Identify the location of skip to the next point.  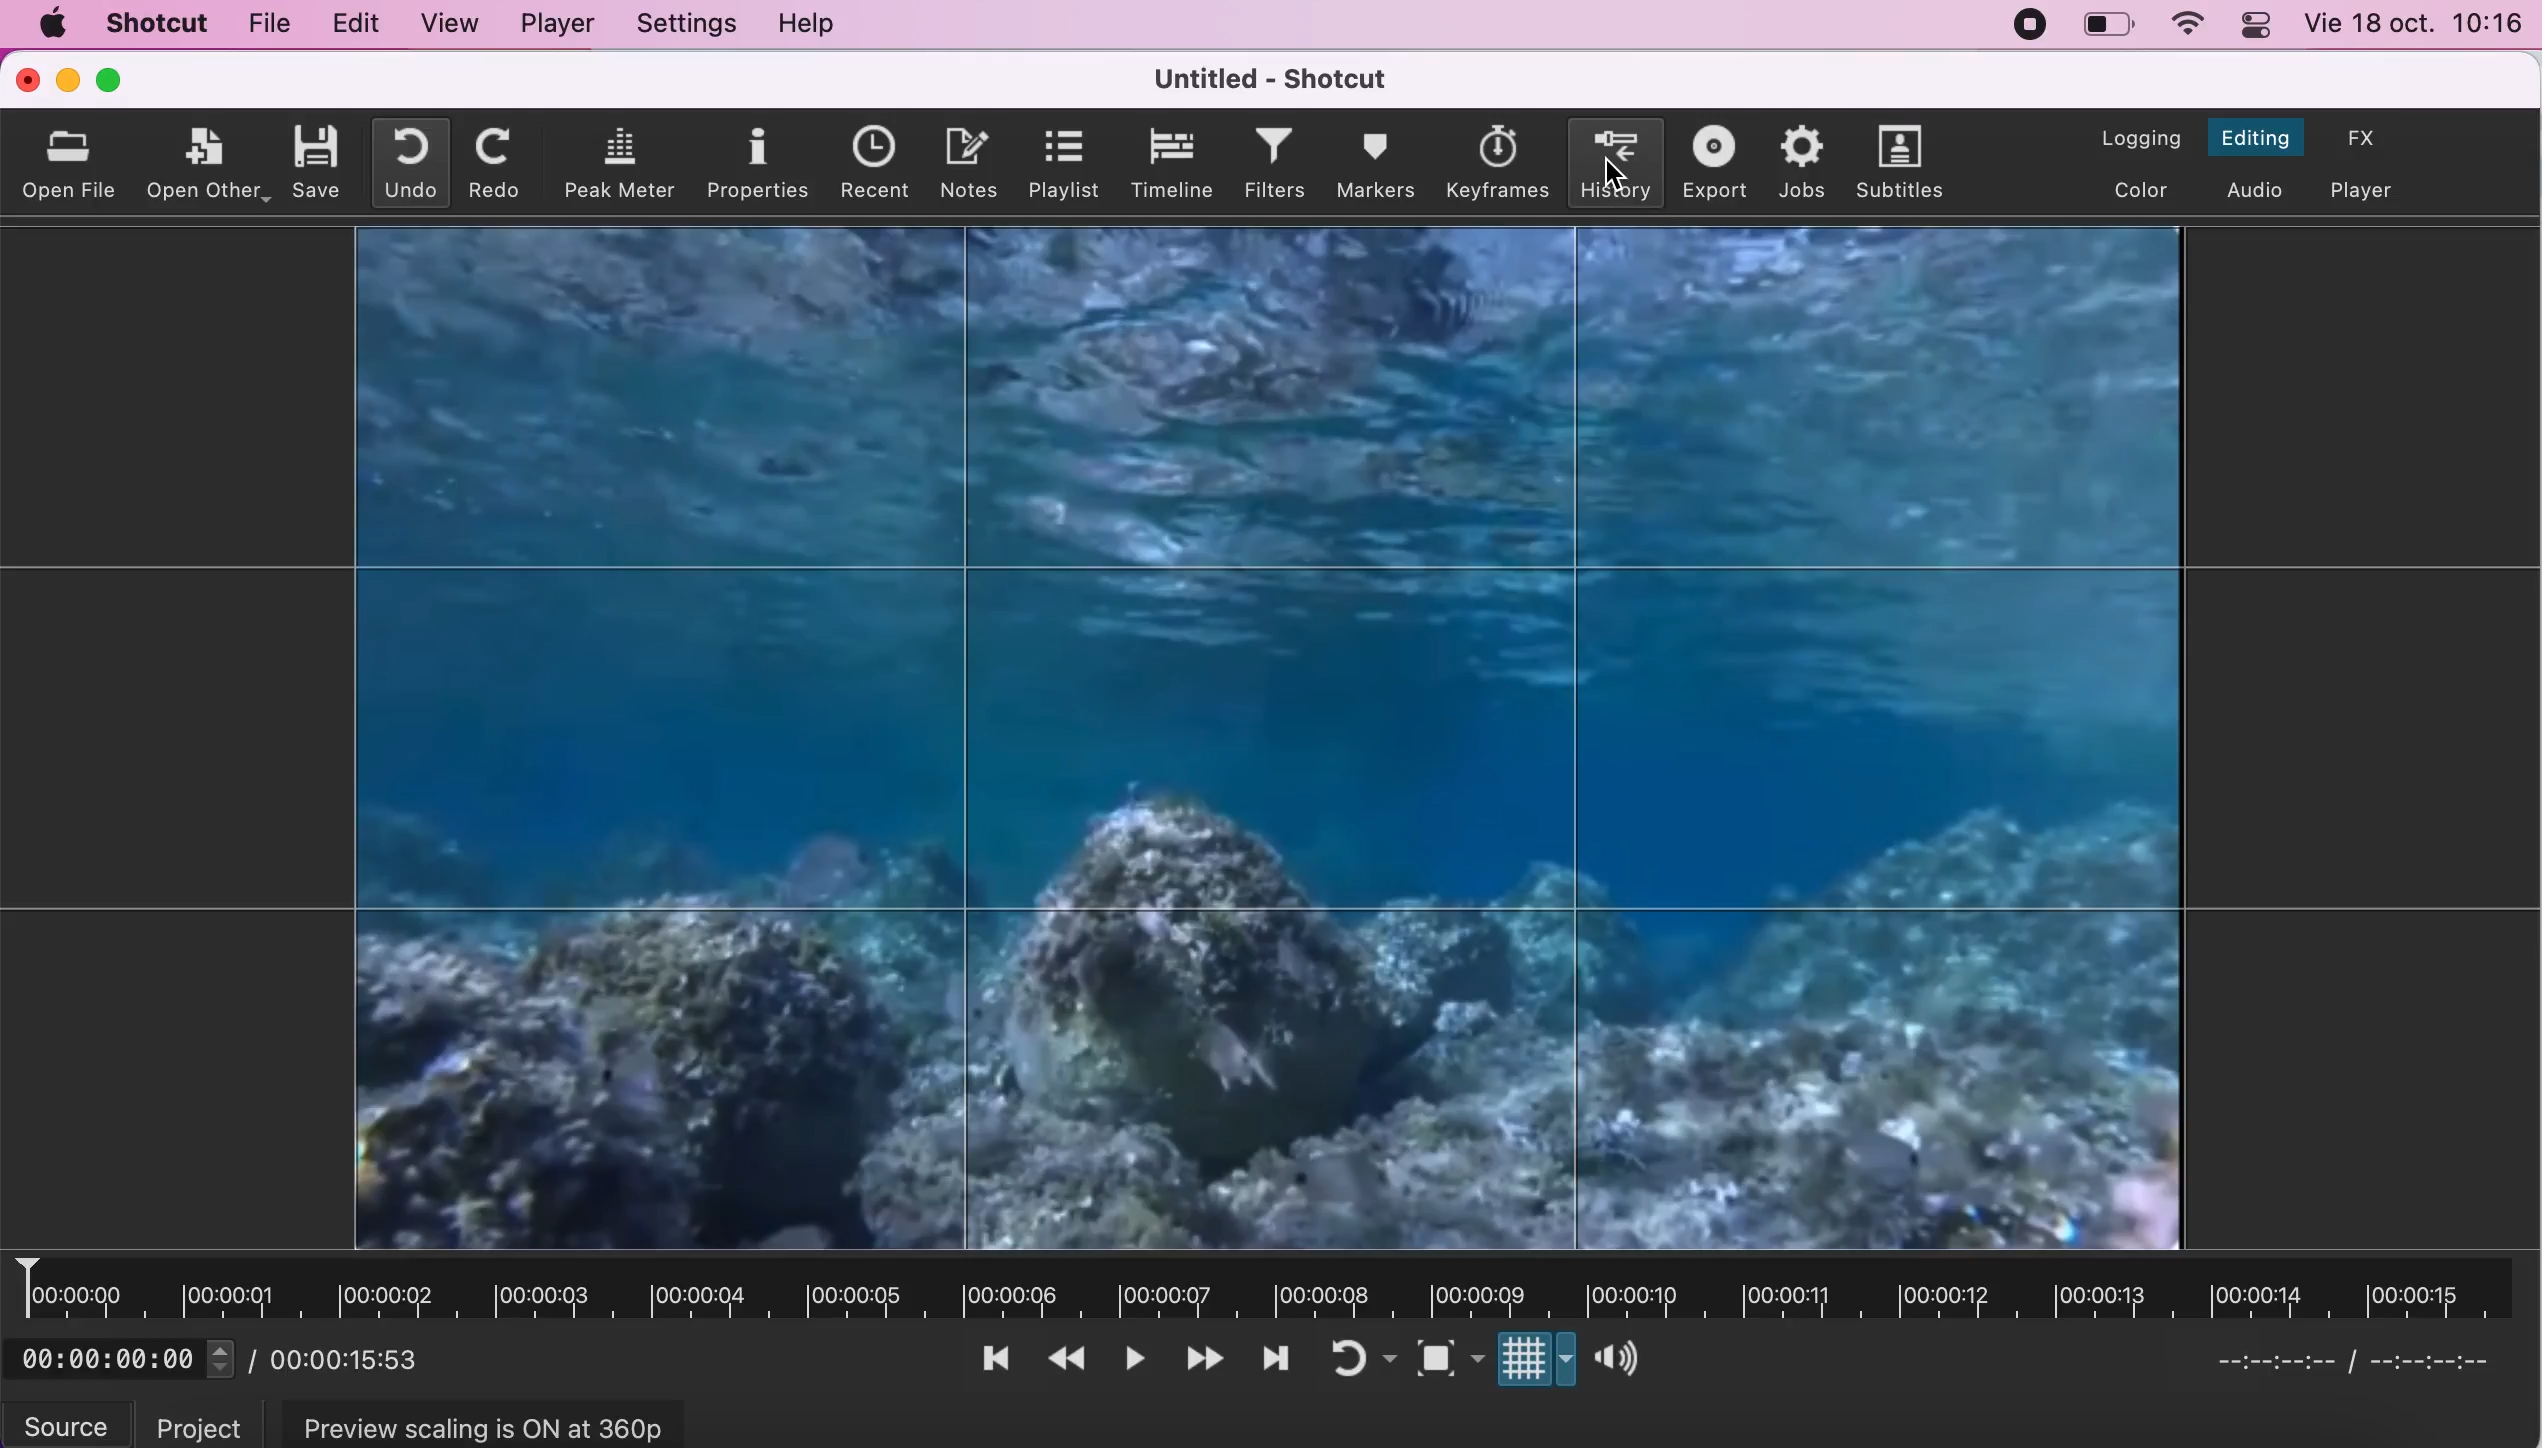
(1274, 1364).